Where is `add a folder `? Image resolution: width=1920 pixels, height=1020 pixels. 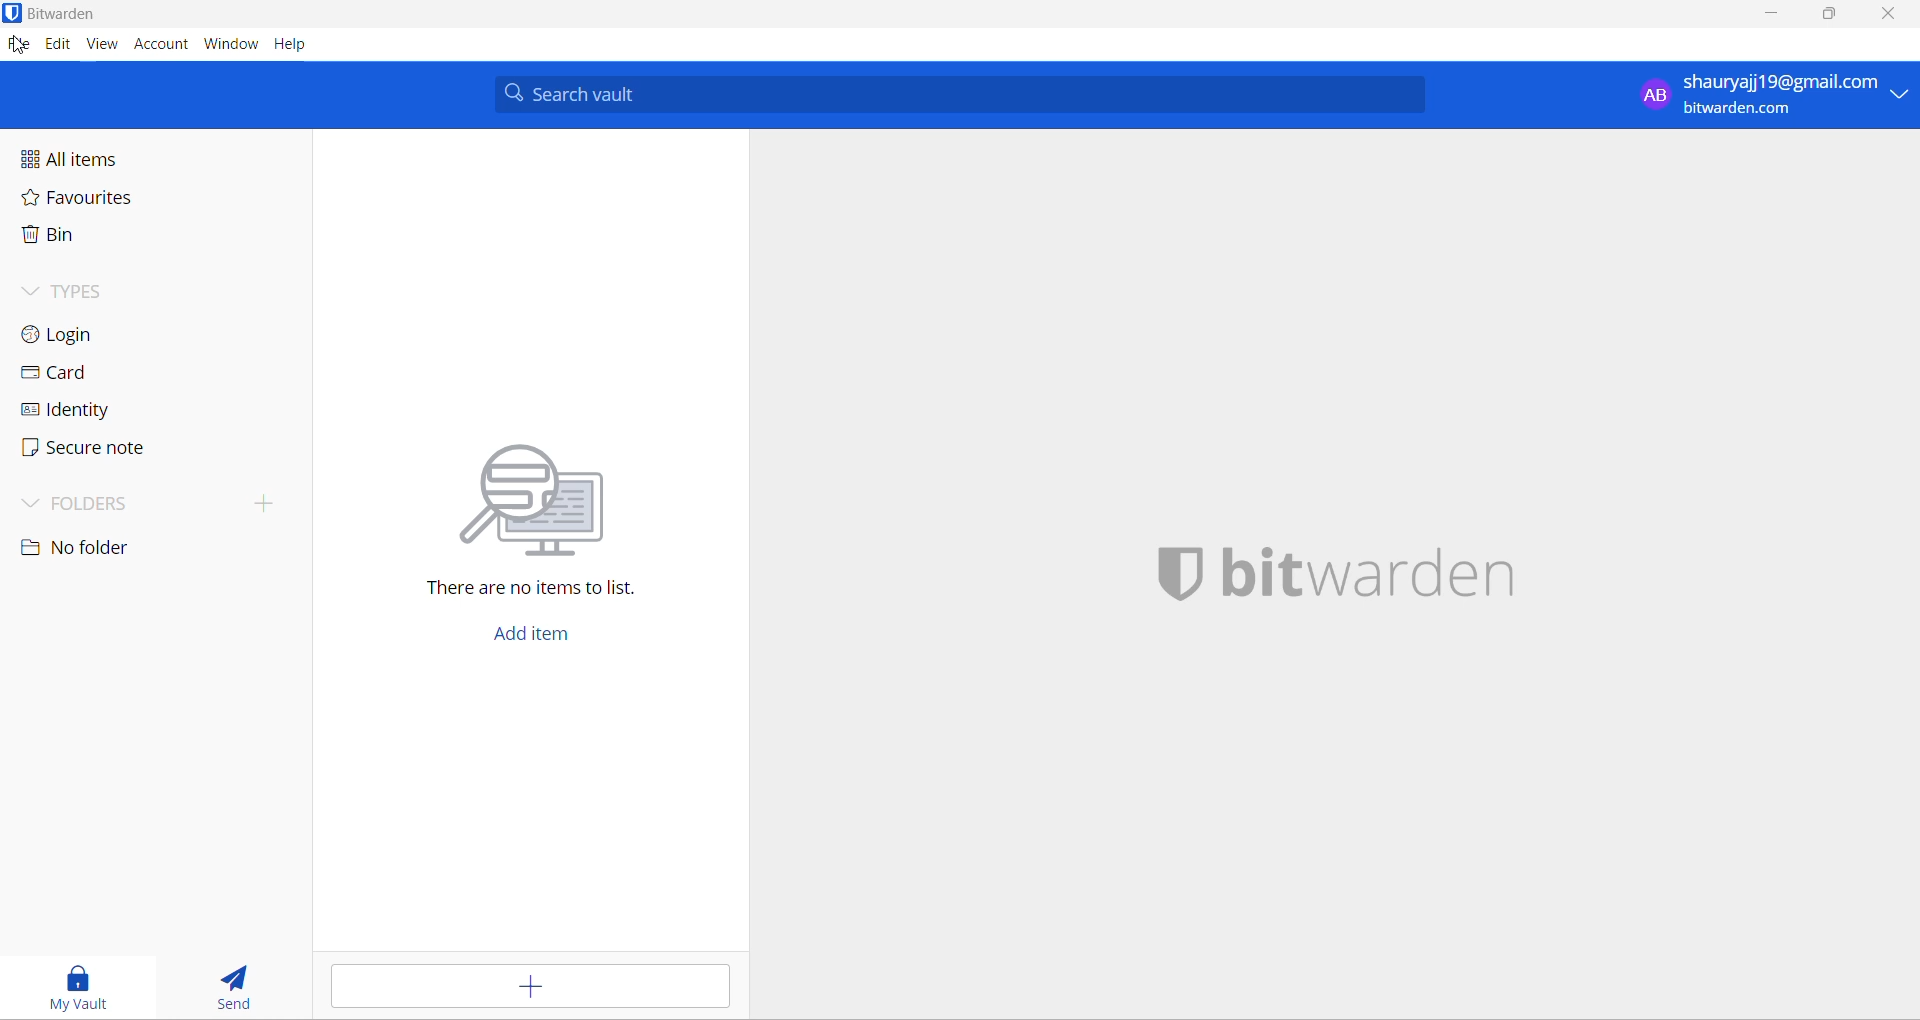
add a folder  is located at coordinates (267, 506).